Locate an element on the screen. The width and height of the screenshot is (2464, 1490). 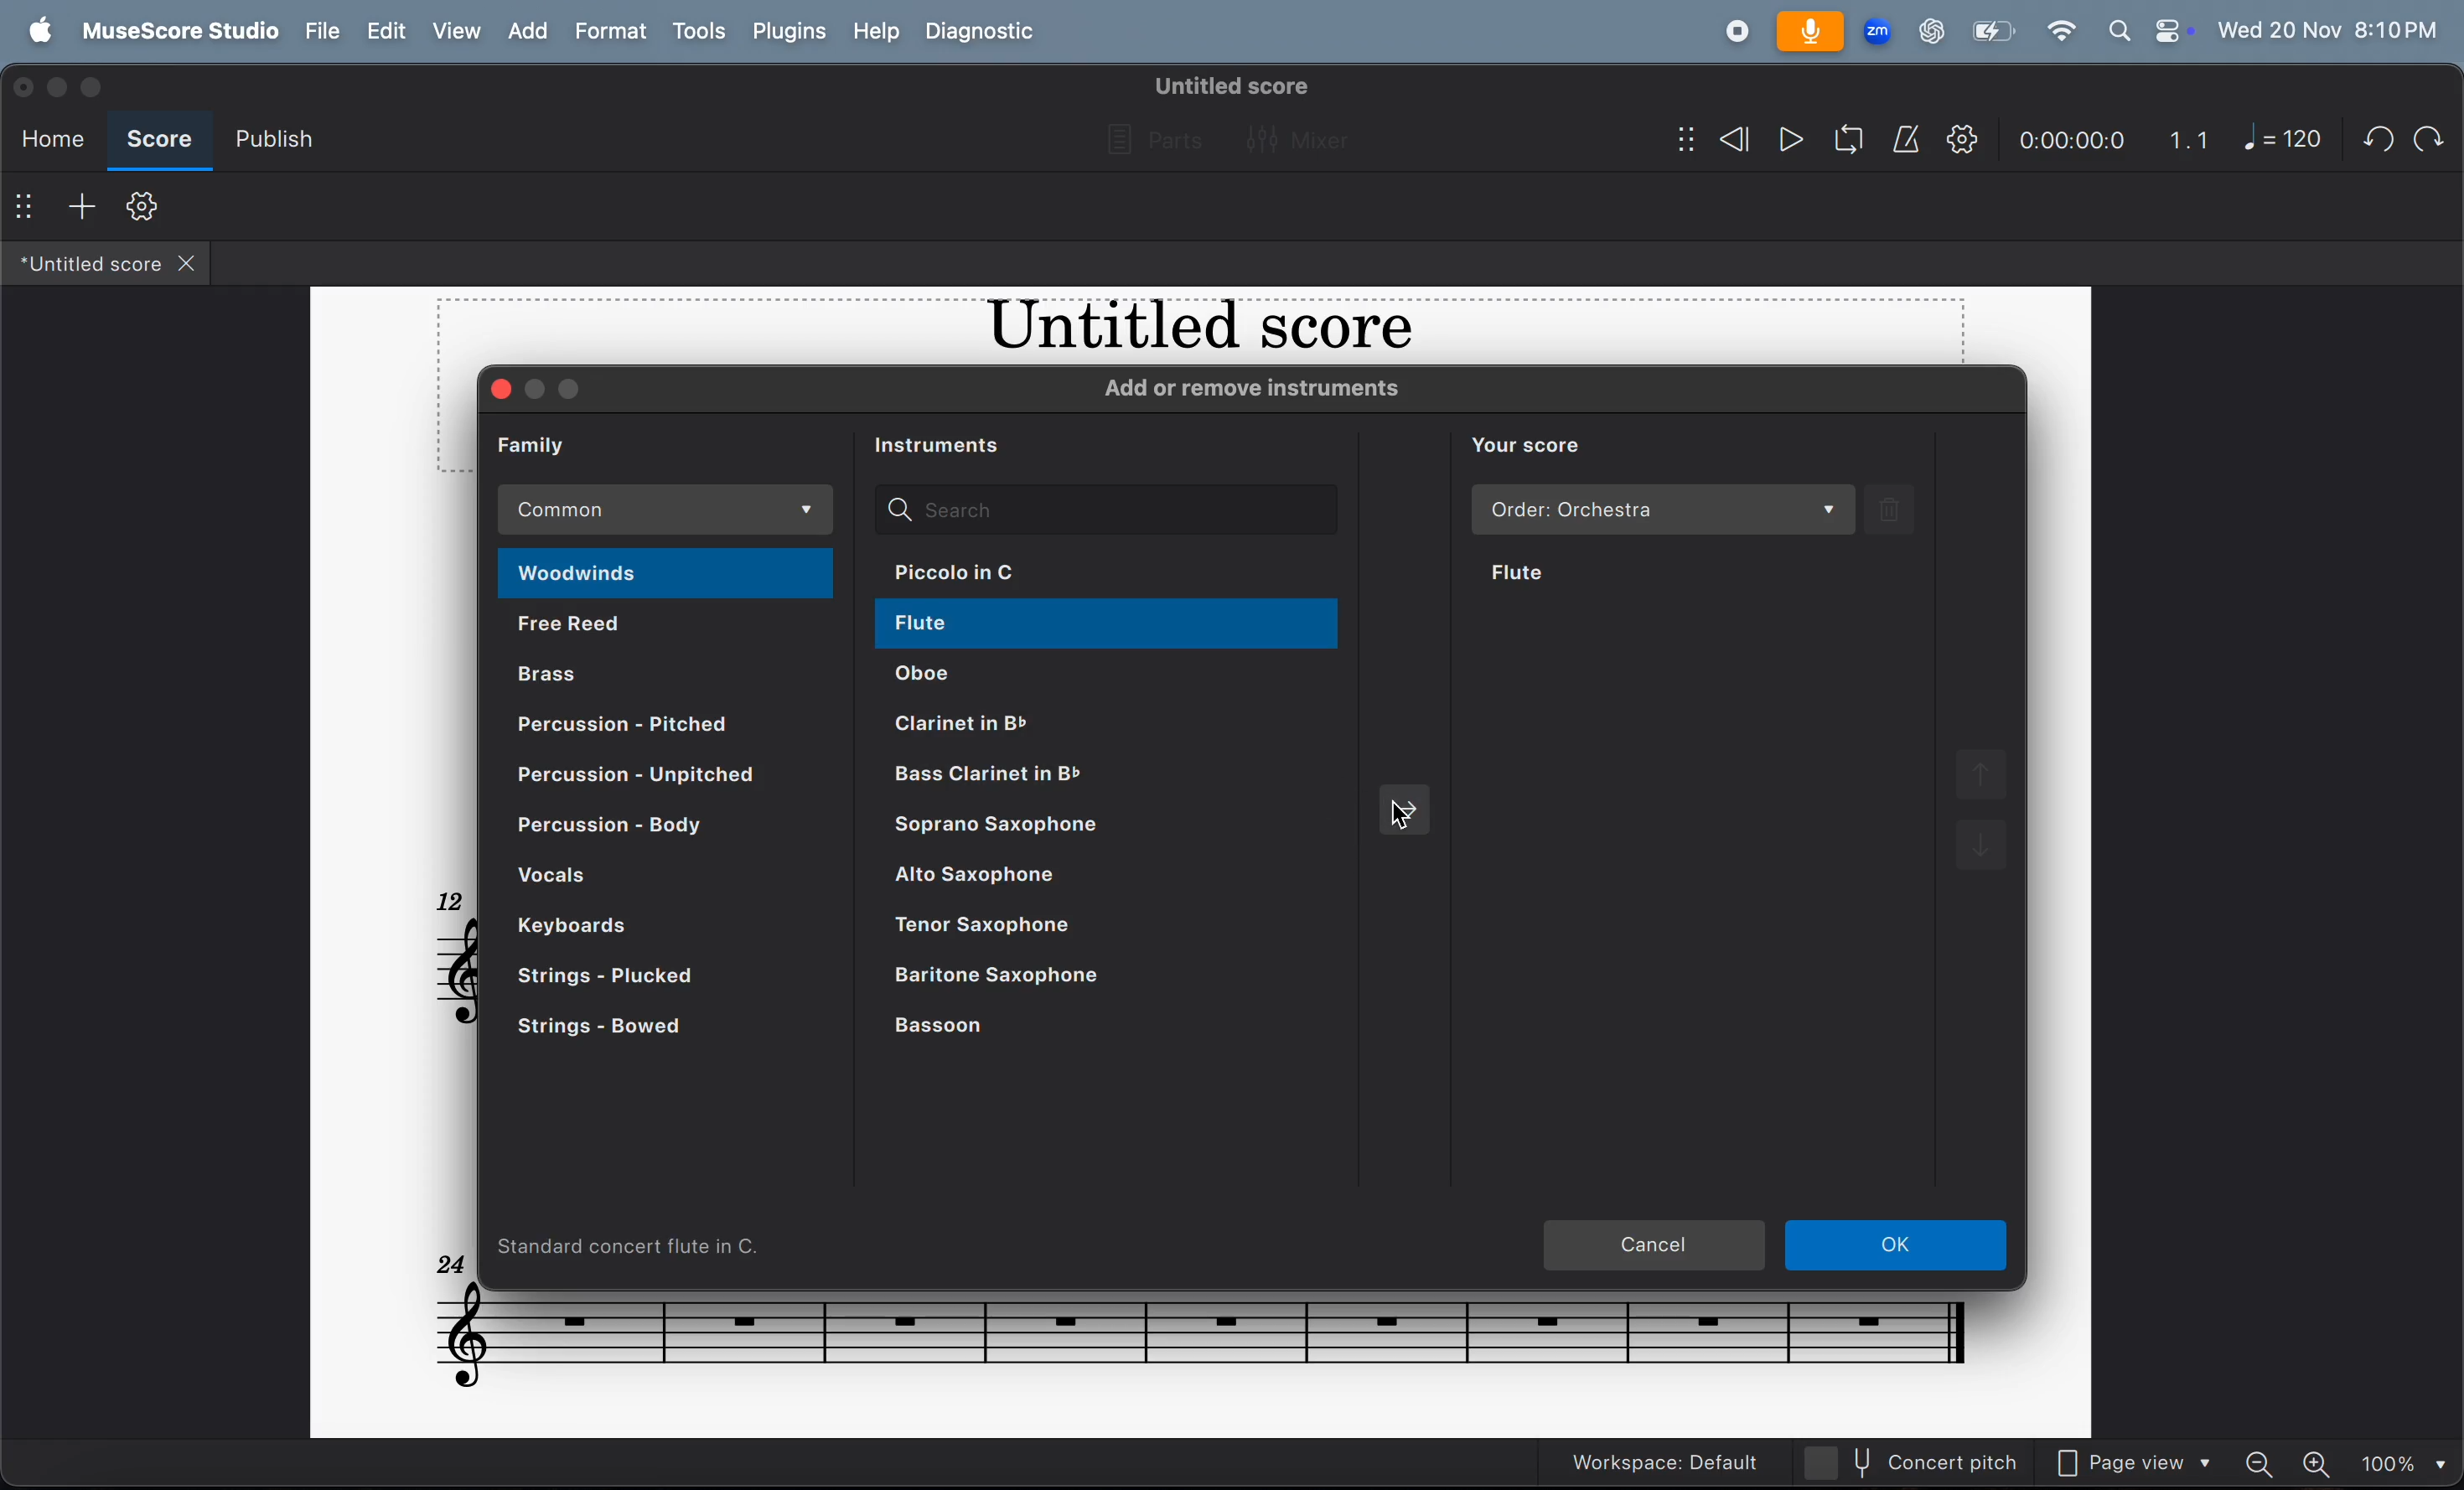
zoom in is located at coordinates (2319, 1461).